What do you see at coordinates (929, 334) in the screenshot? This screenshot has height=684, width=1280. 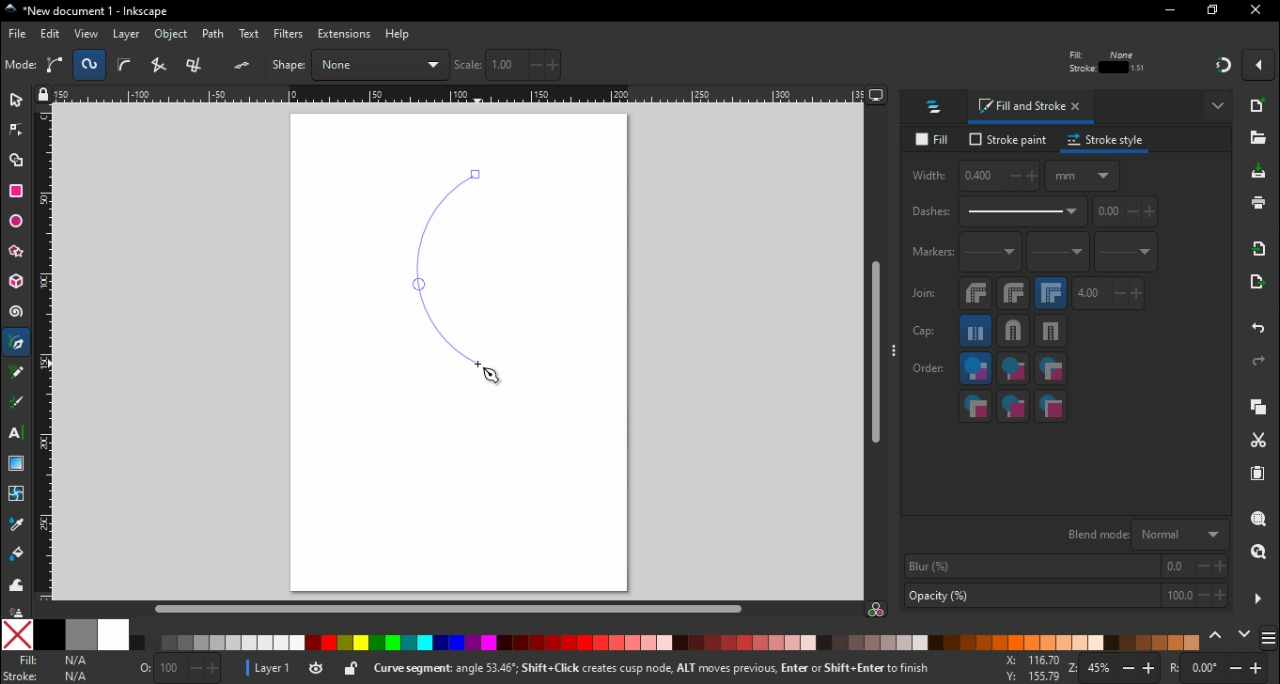 I see `cap` at bounding box center [929, 334].